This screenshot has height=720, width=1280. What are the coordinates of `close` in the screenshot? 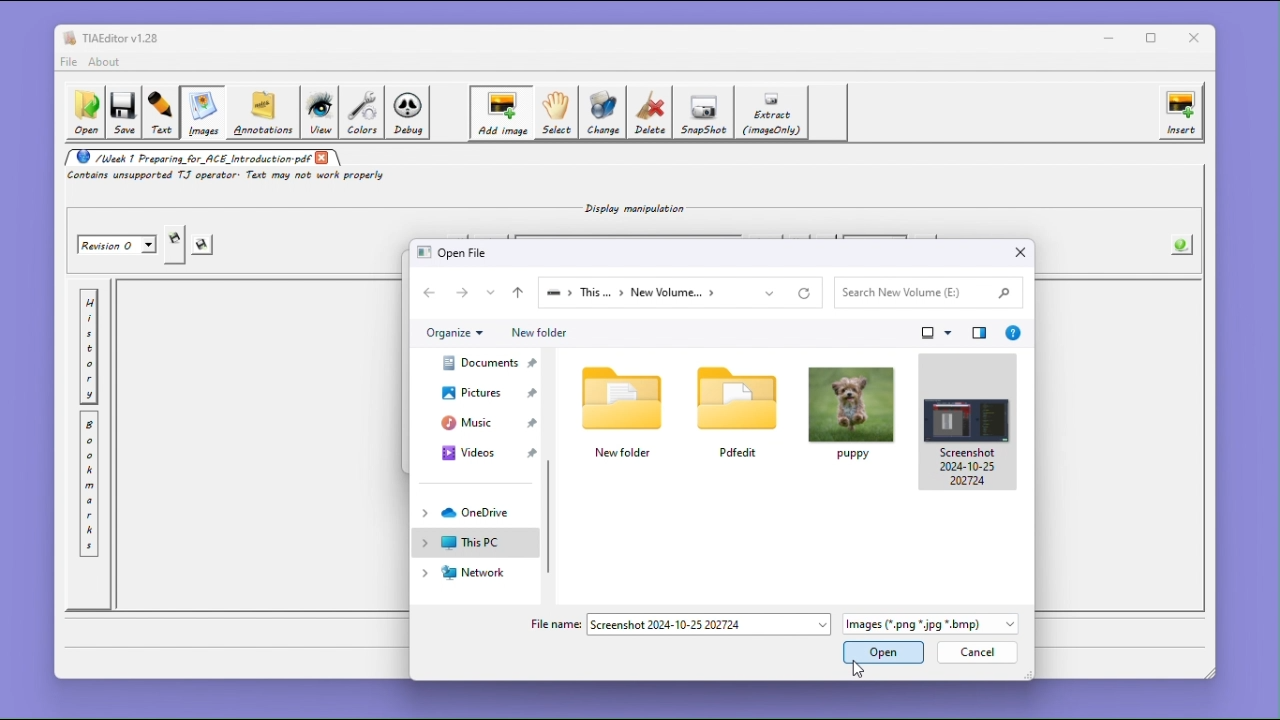 It's located at (1198, 38).